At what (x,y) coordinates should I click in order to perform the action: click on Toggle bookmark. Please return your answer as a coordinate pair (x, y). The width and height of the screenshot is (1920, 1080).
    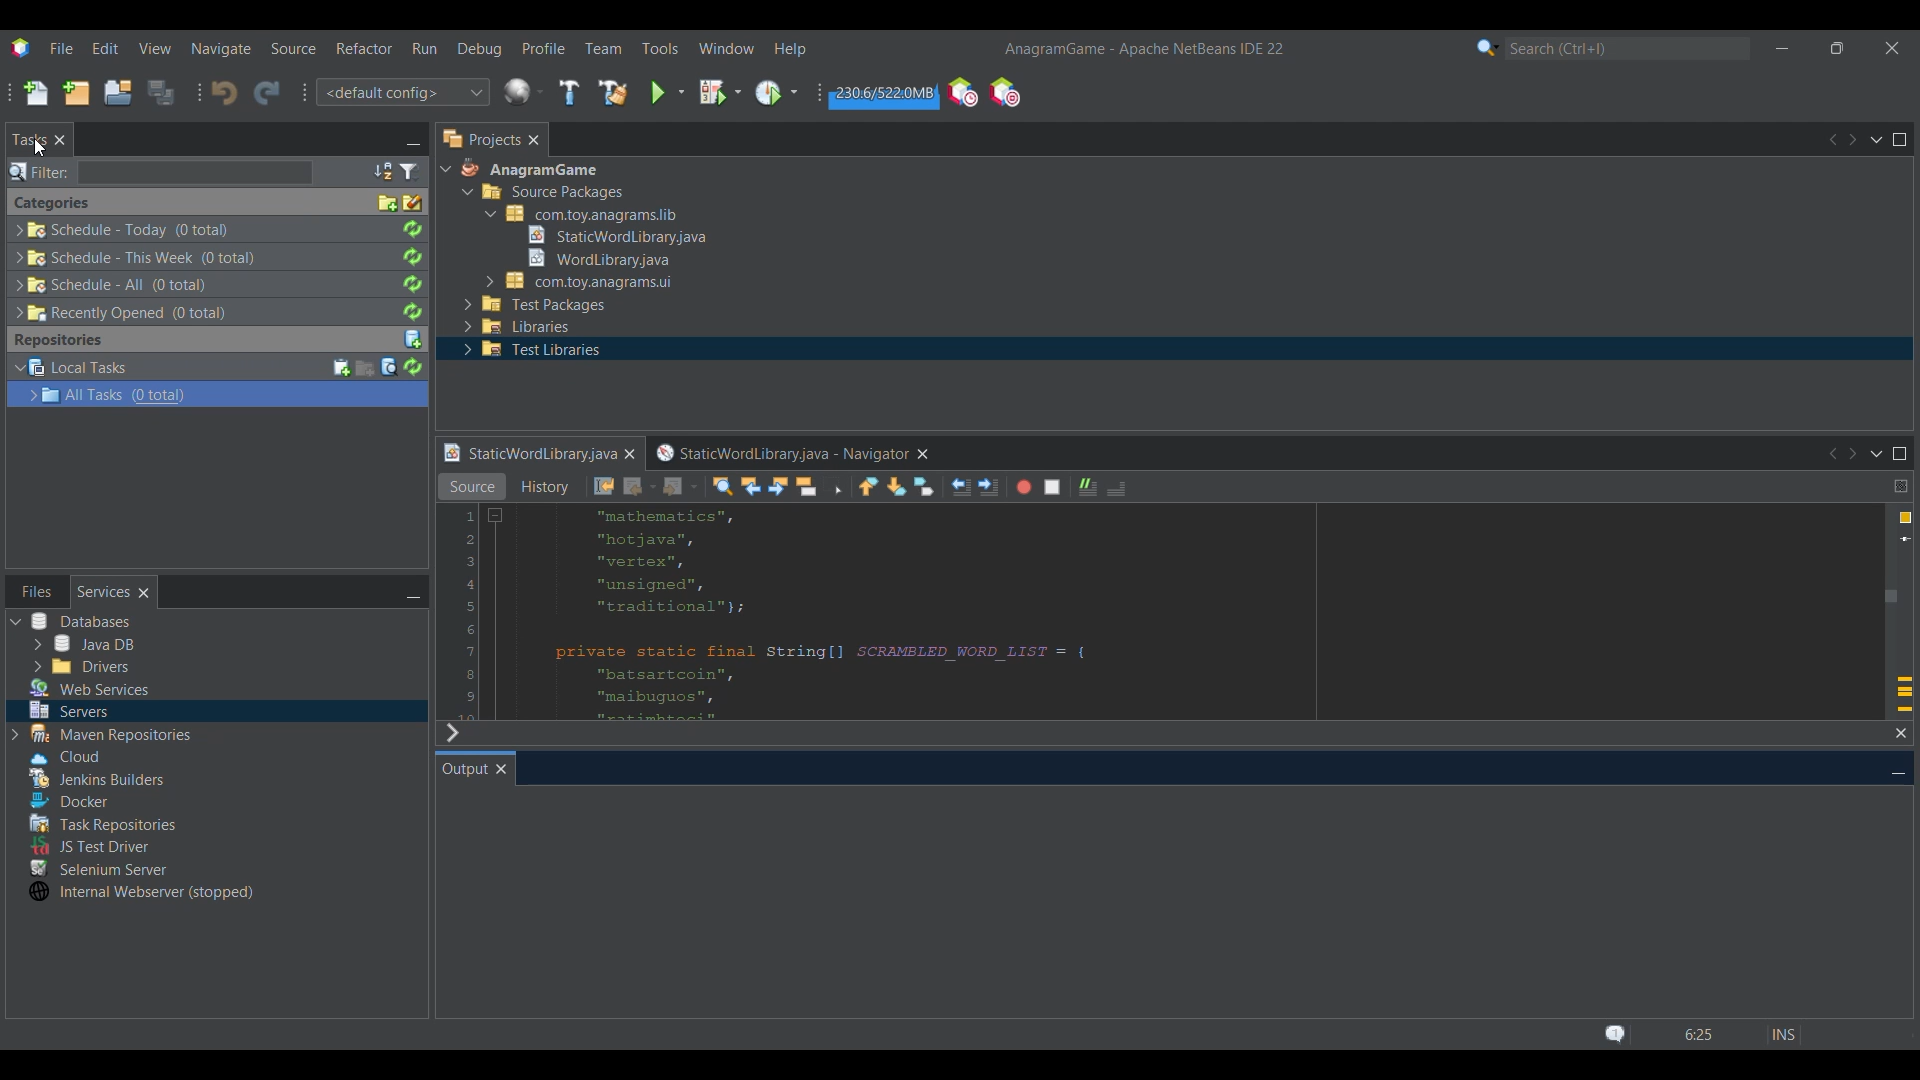
    Looking at the image, I should click on (924, 486).